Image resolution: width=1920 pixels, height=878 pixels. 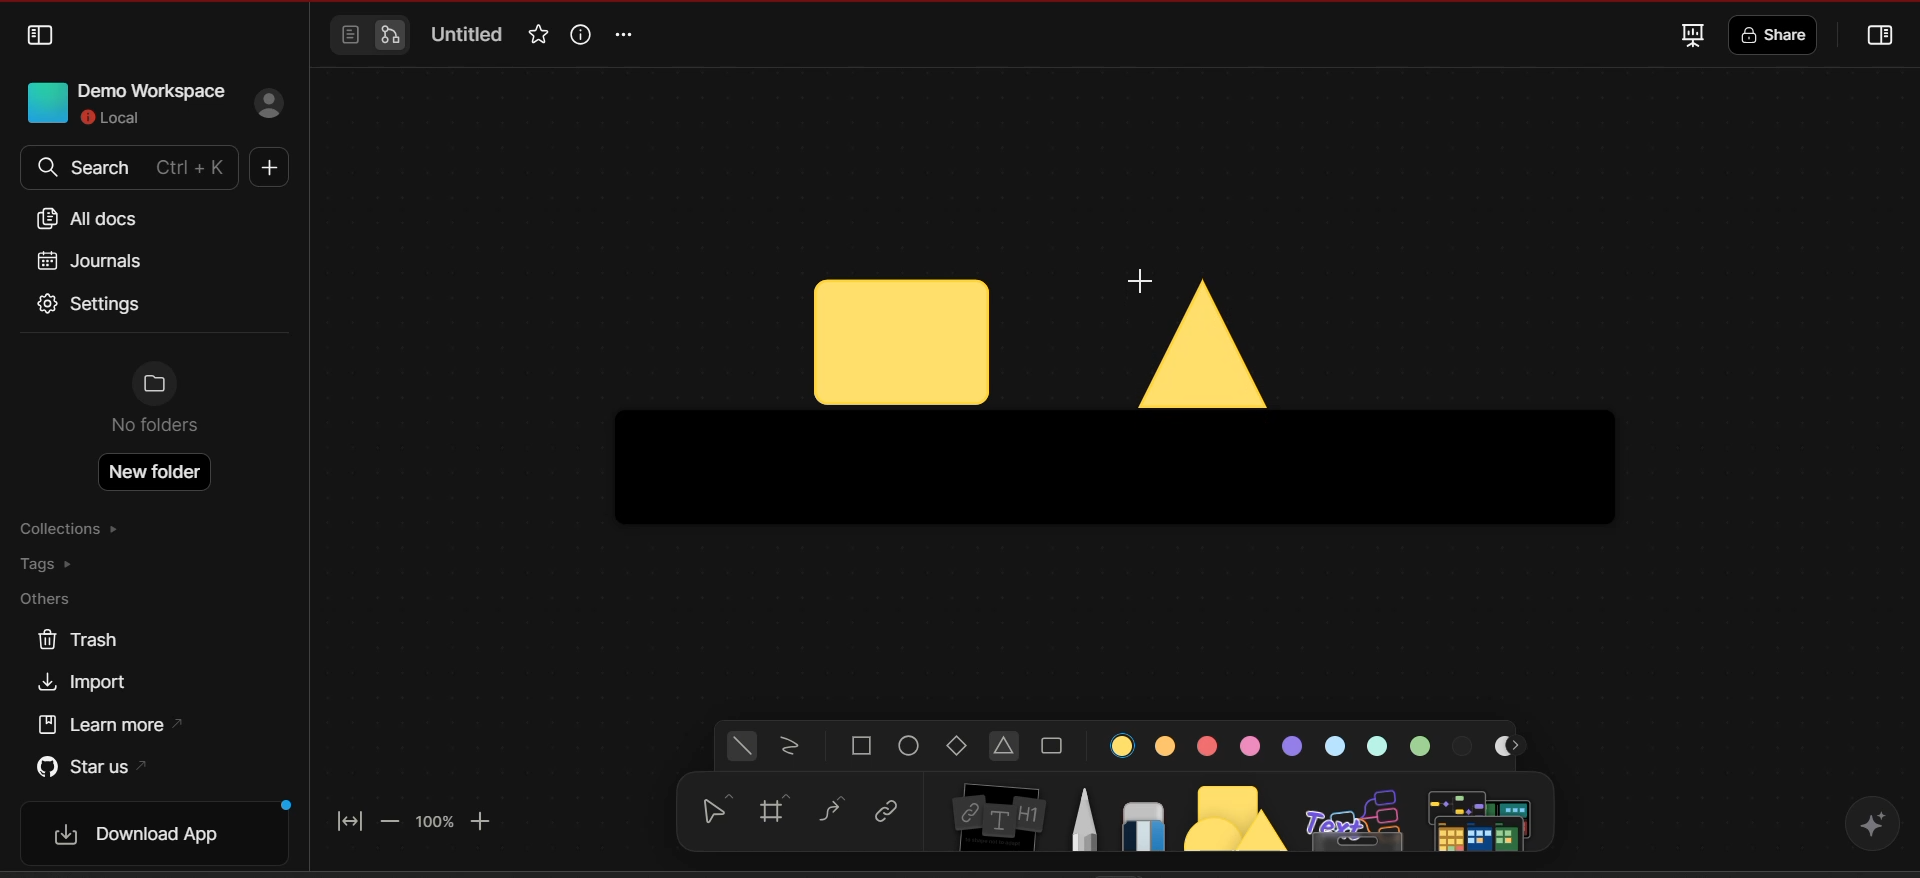 What do you see at coordinates (1001, 812) in the screenshot?
I see `note` at bounding box center [1001, 812].